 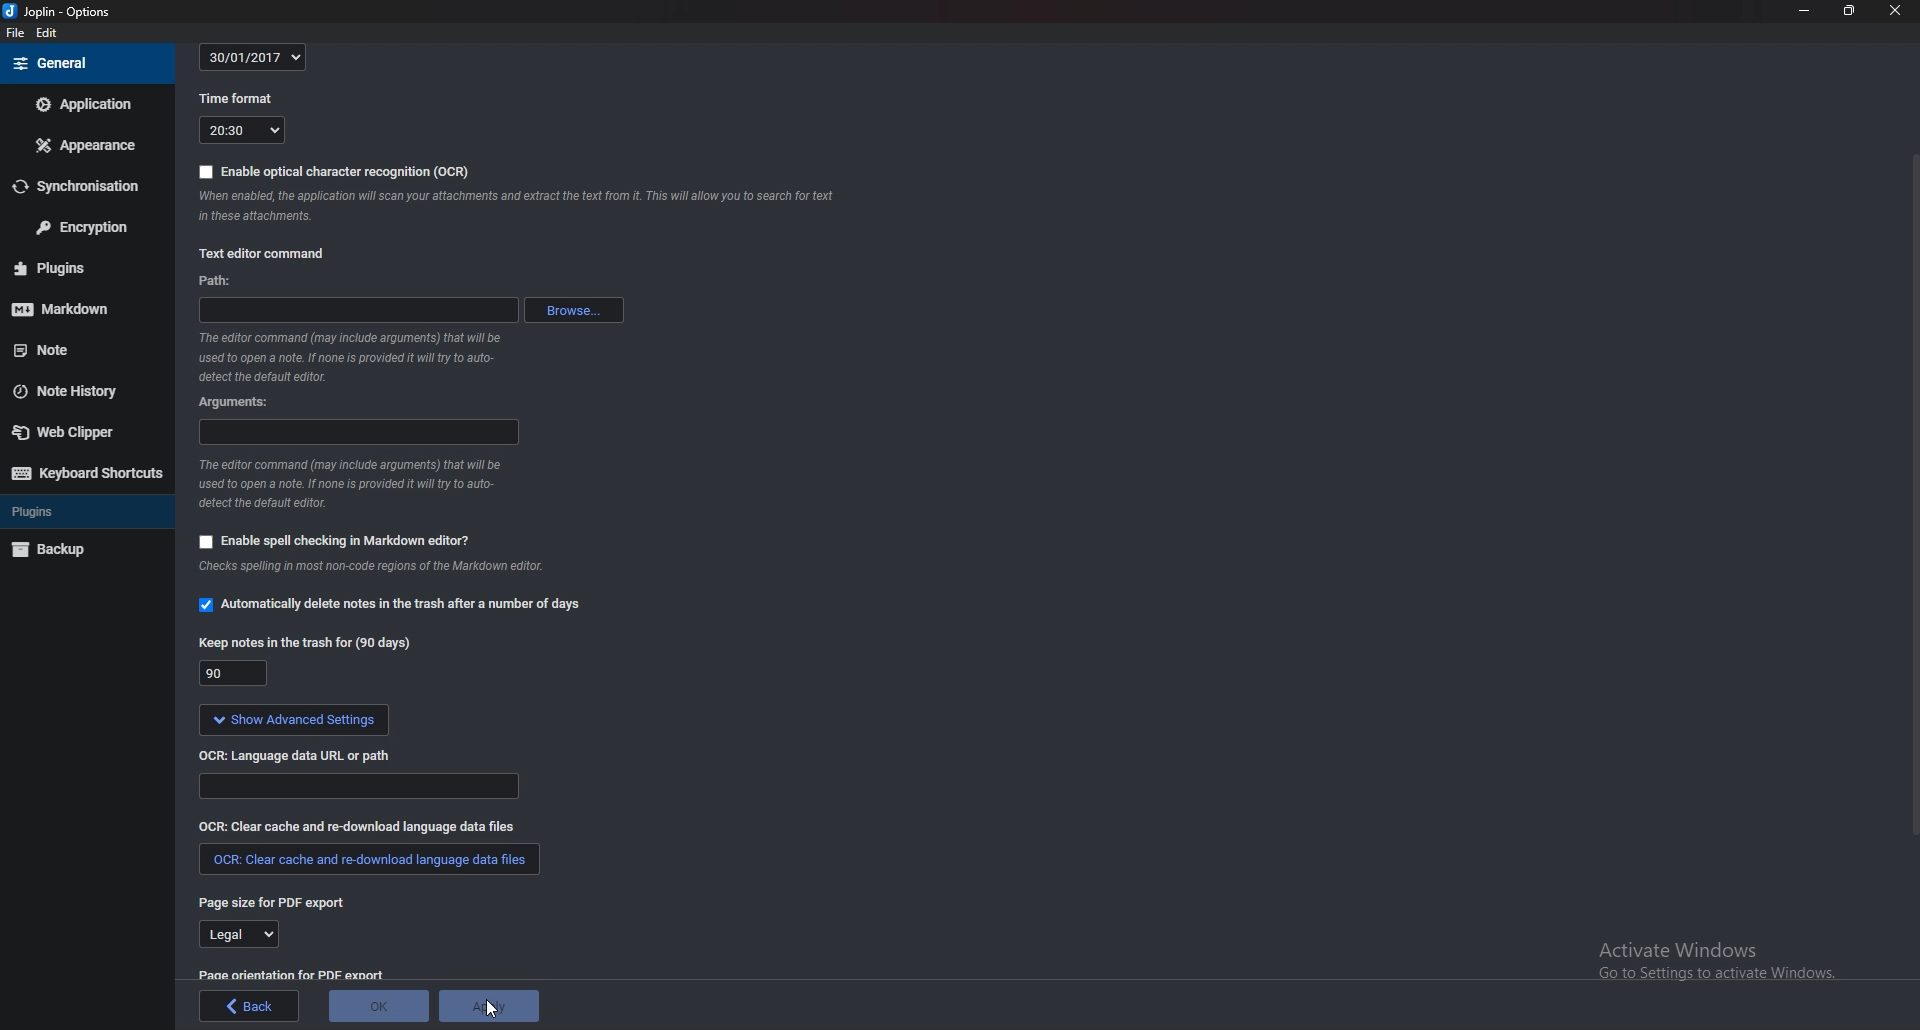 I want to click on File, so click(x=16, y=33).